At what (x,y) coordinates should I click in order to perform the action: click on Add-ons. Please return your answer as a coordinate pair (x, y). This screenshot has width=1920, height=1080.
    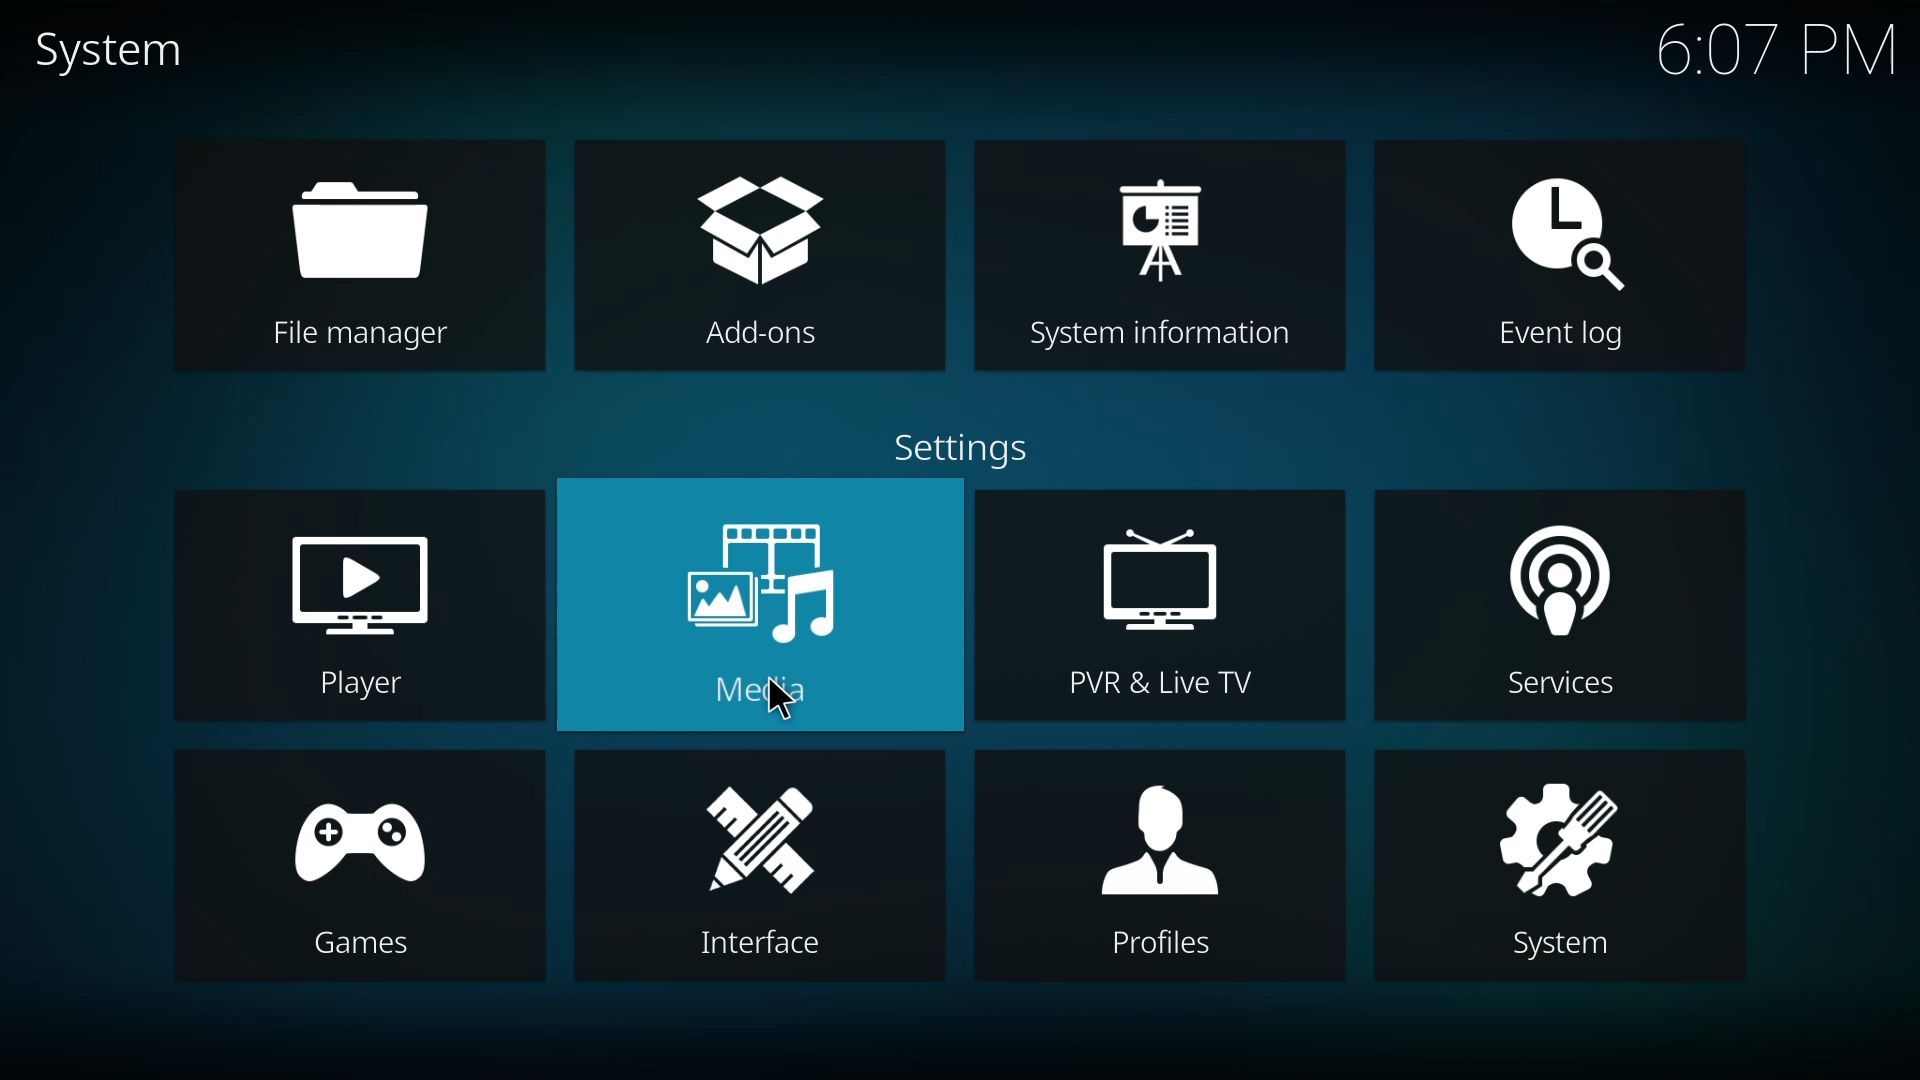
    Looking at the image, I should click on (769, 337).